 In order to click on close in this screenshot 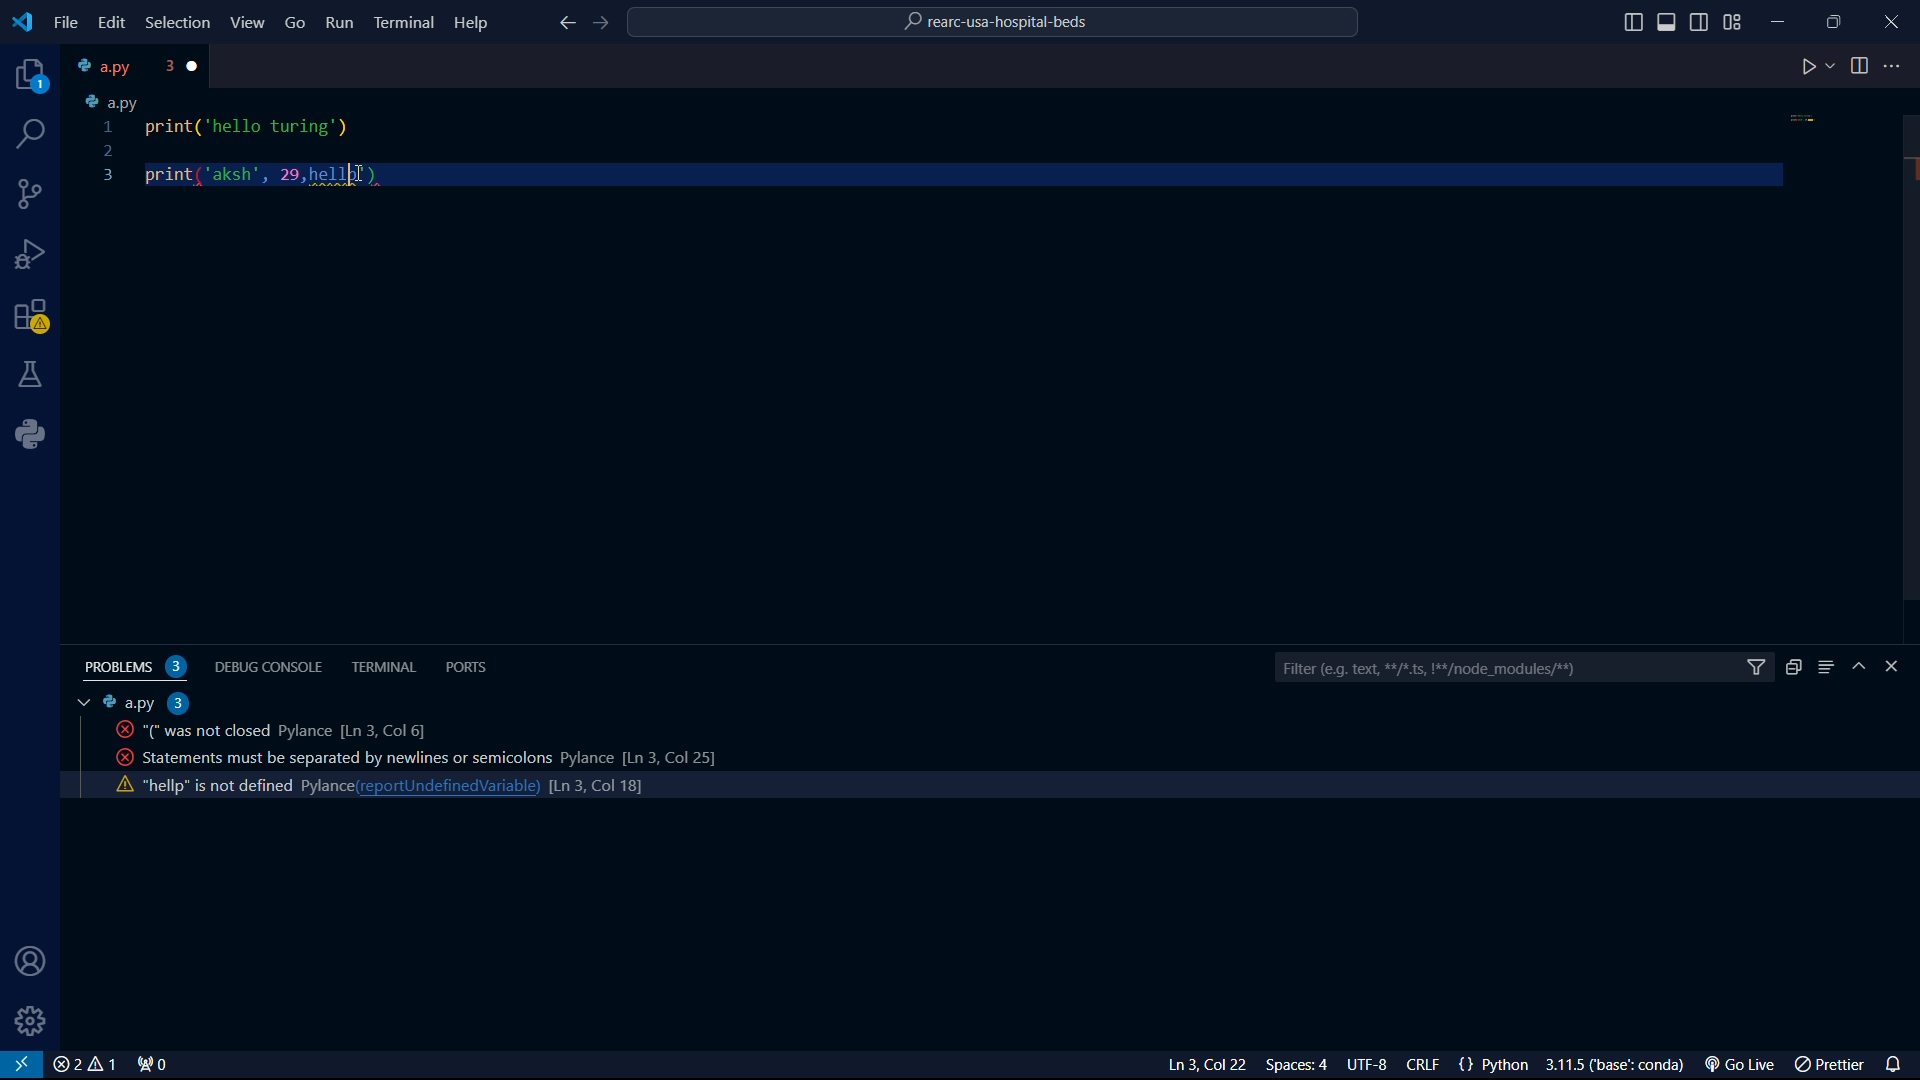, I will do `click(197, 66)`.